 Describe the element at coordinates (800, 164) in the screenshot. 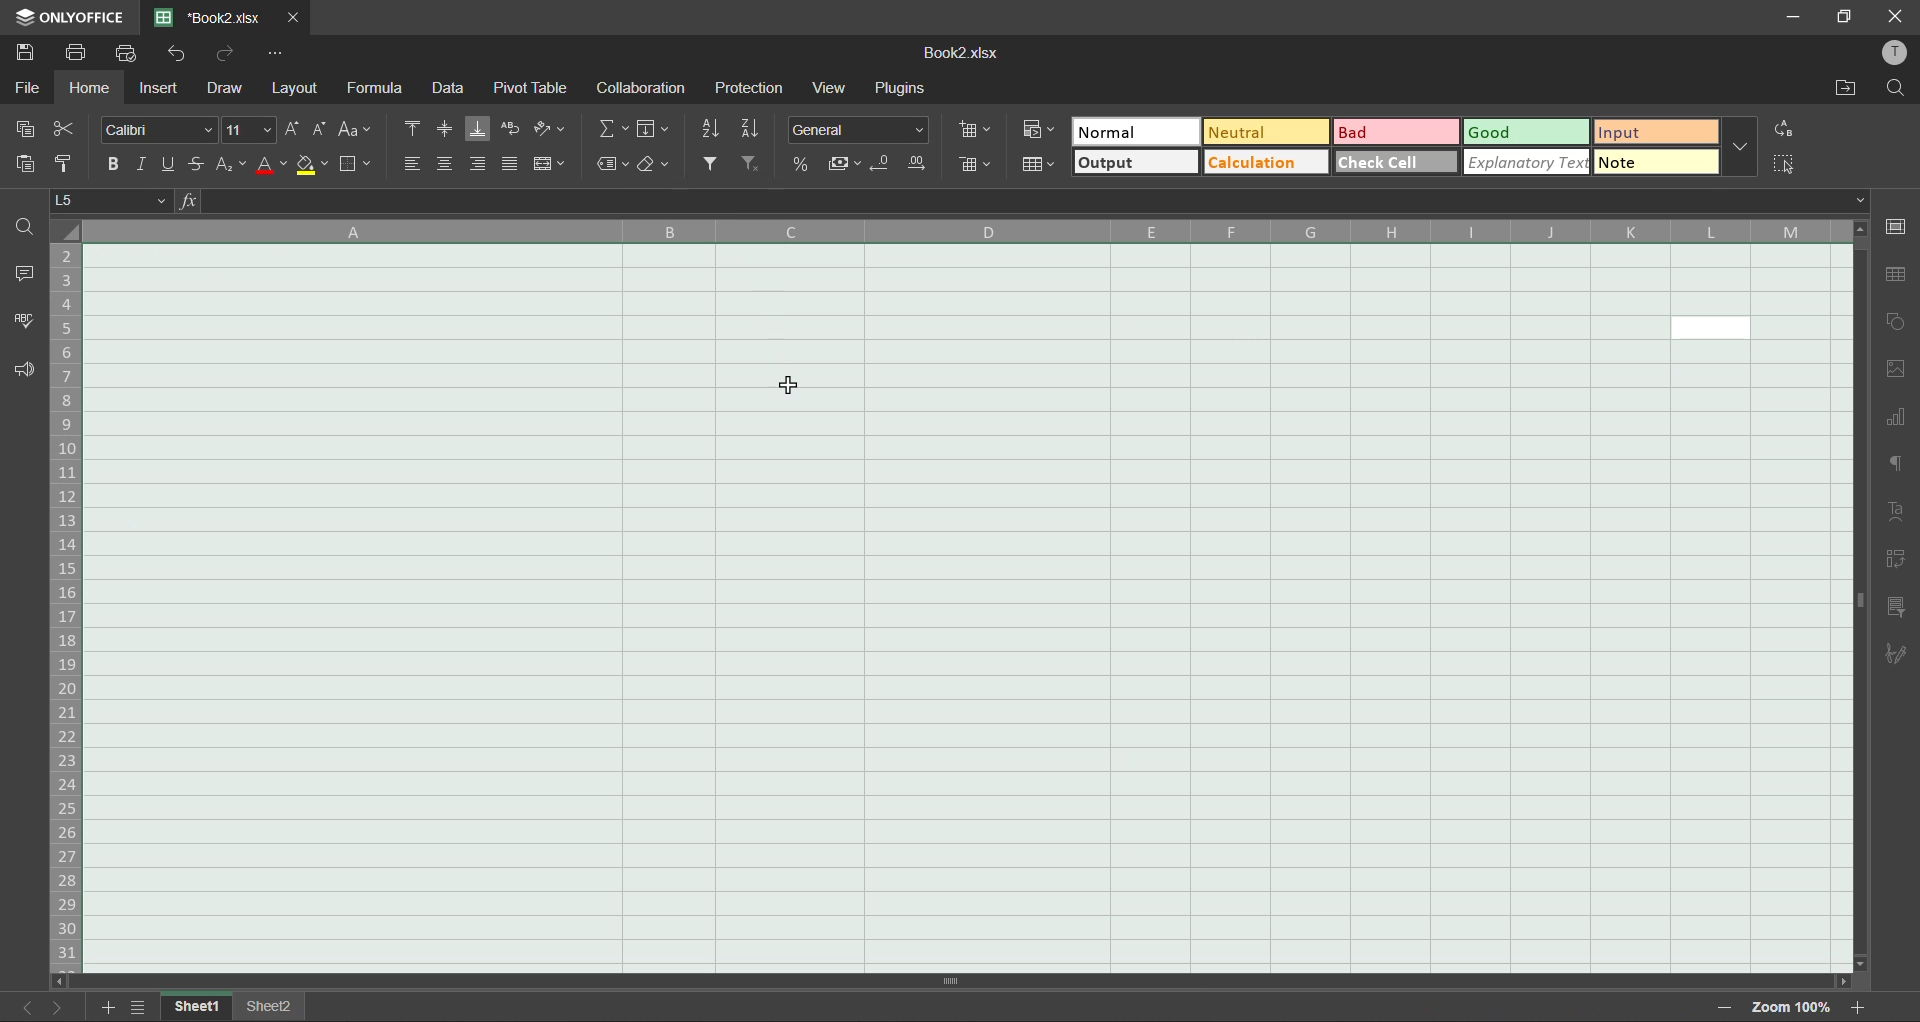

I see `percent` at that location.